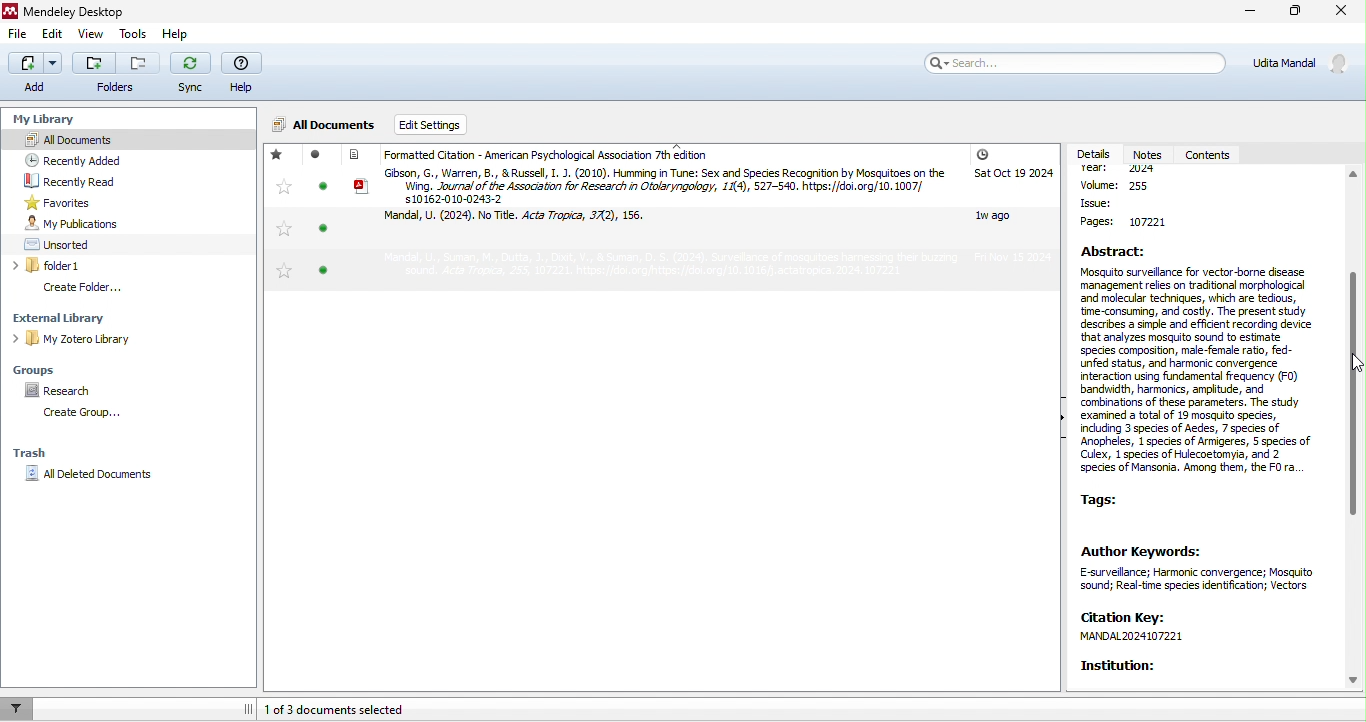  I want to click on 1 of 3 documents selected, so click(360, 708).